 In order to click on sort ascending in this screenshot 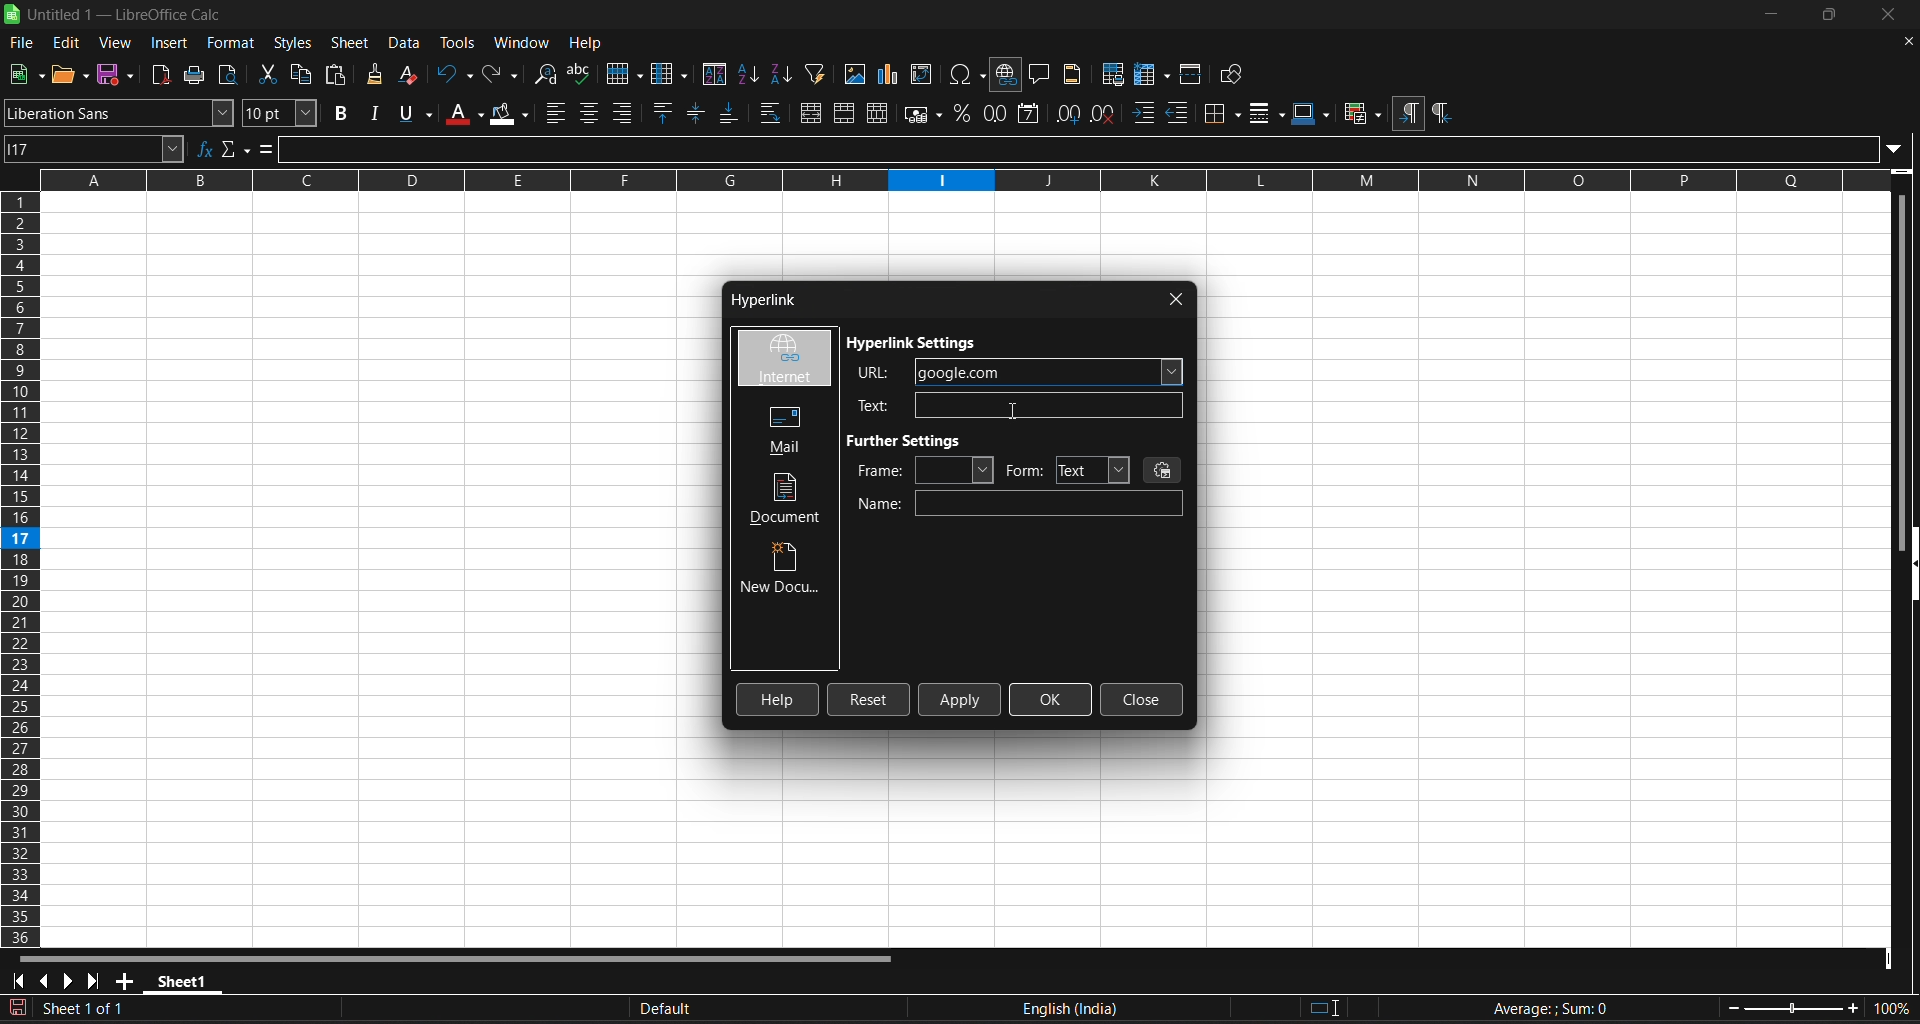, I will do `click(750, 74)`.